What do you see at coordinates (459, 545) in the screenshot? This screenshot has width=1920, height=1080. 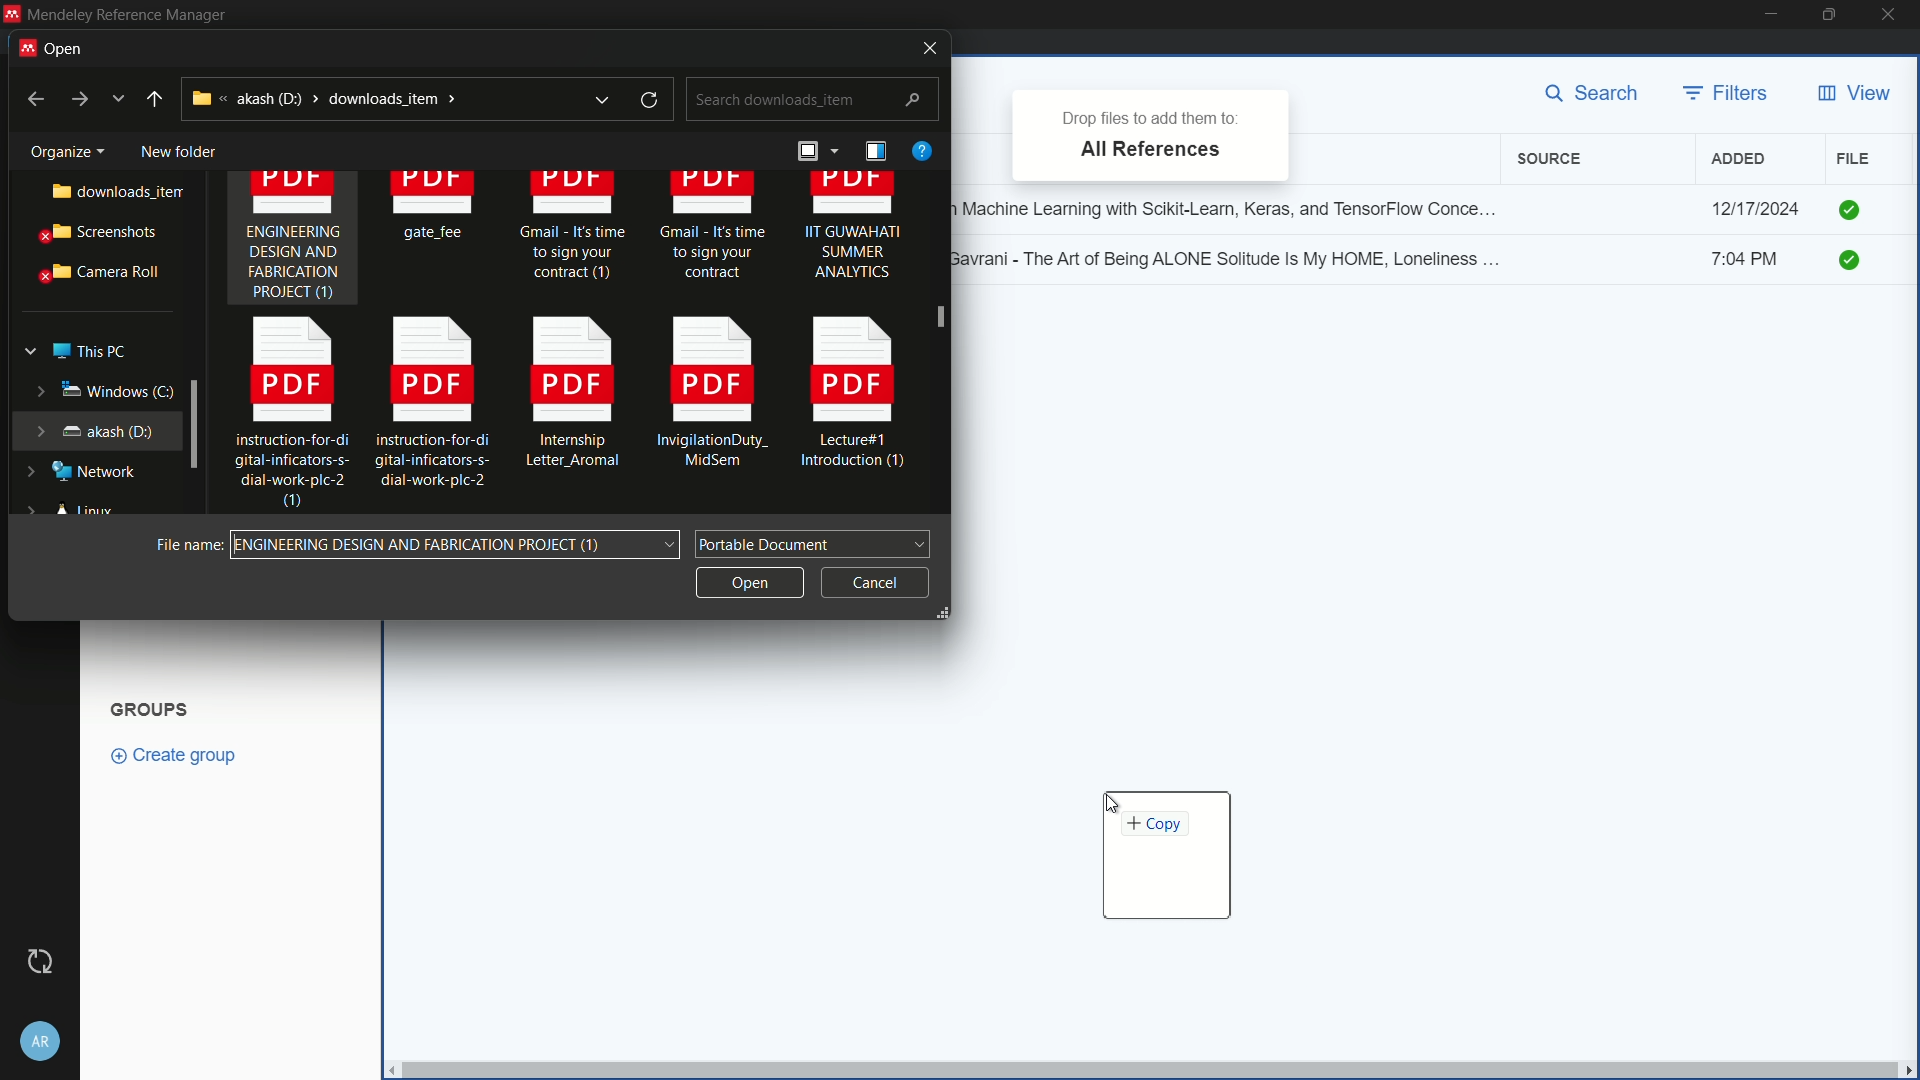 I see `file name: ENGINEERING DESIGN AND FABRICATION PROJECT (1)` at bounding box center [459, 545].